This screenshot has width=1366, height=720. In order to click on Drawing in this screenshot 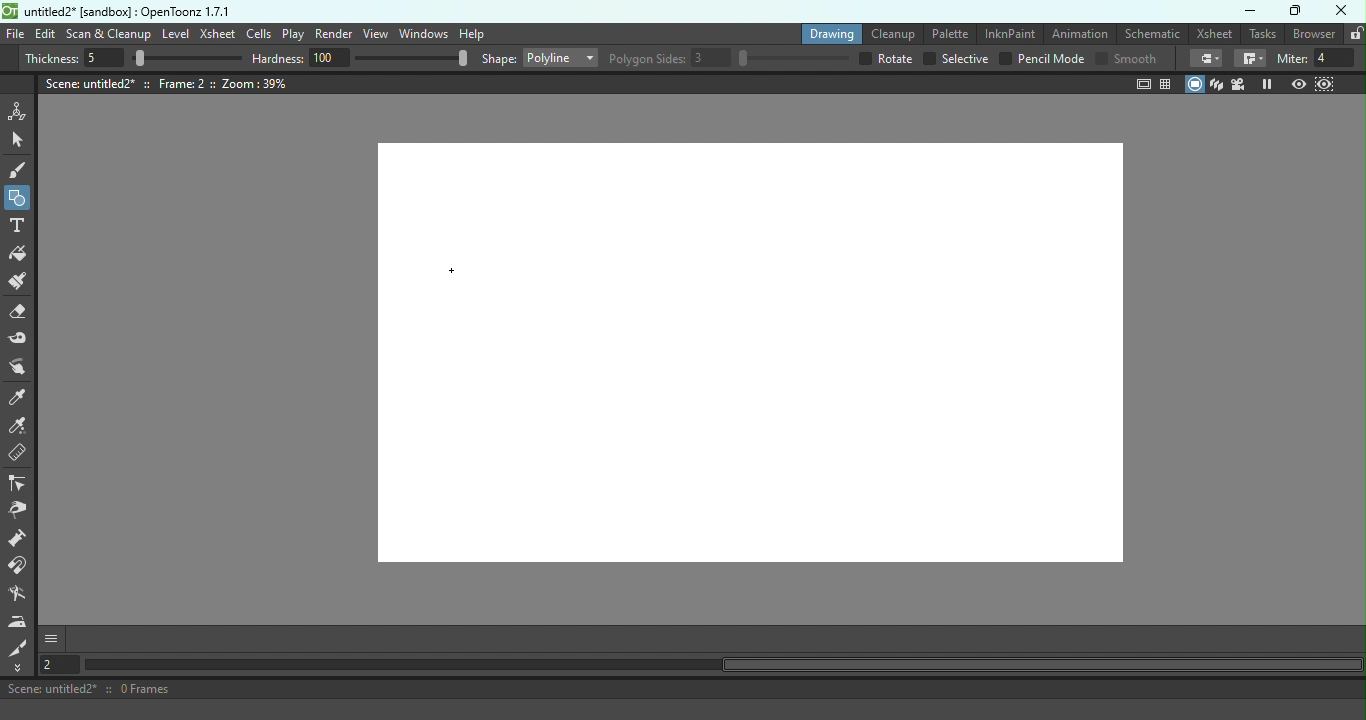, I will do `click(828, 33)`.